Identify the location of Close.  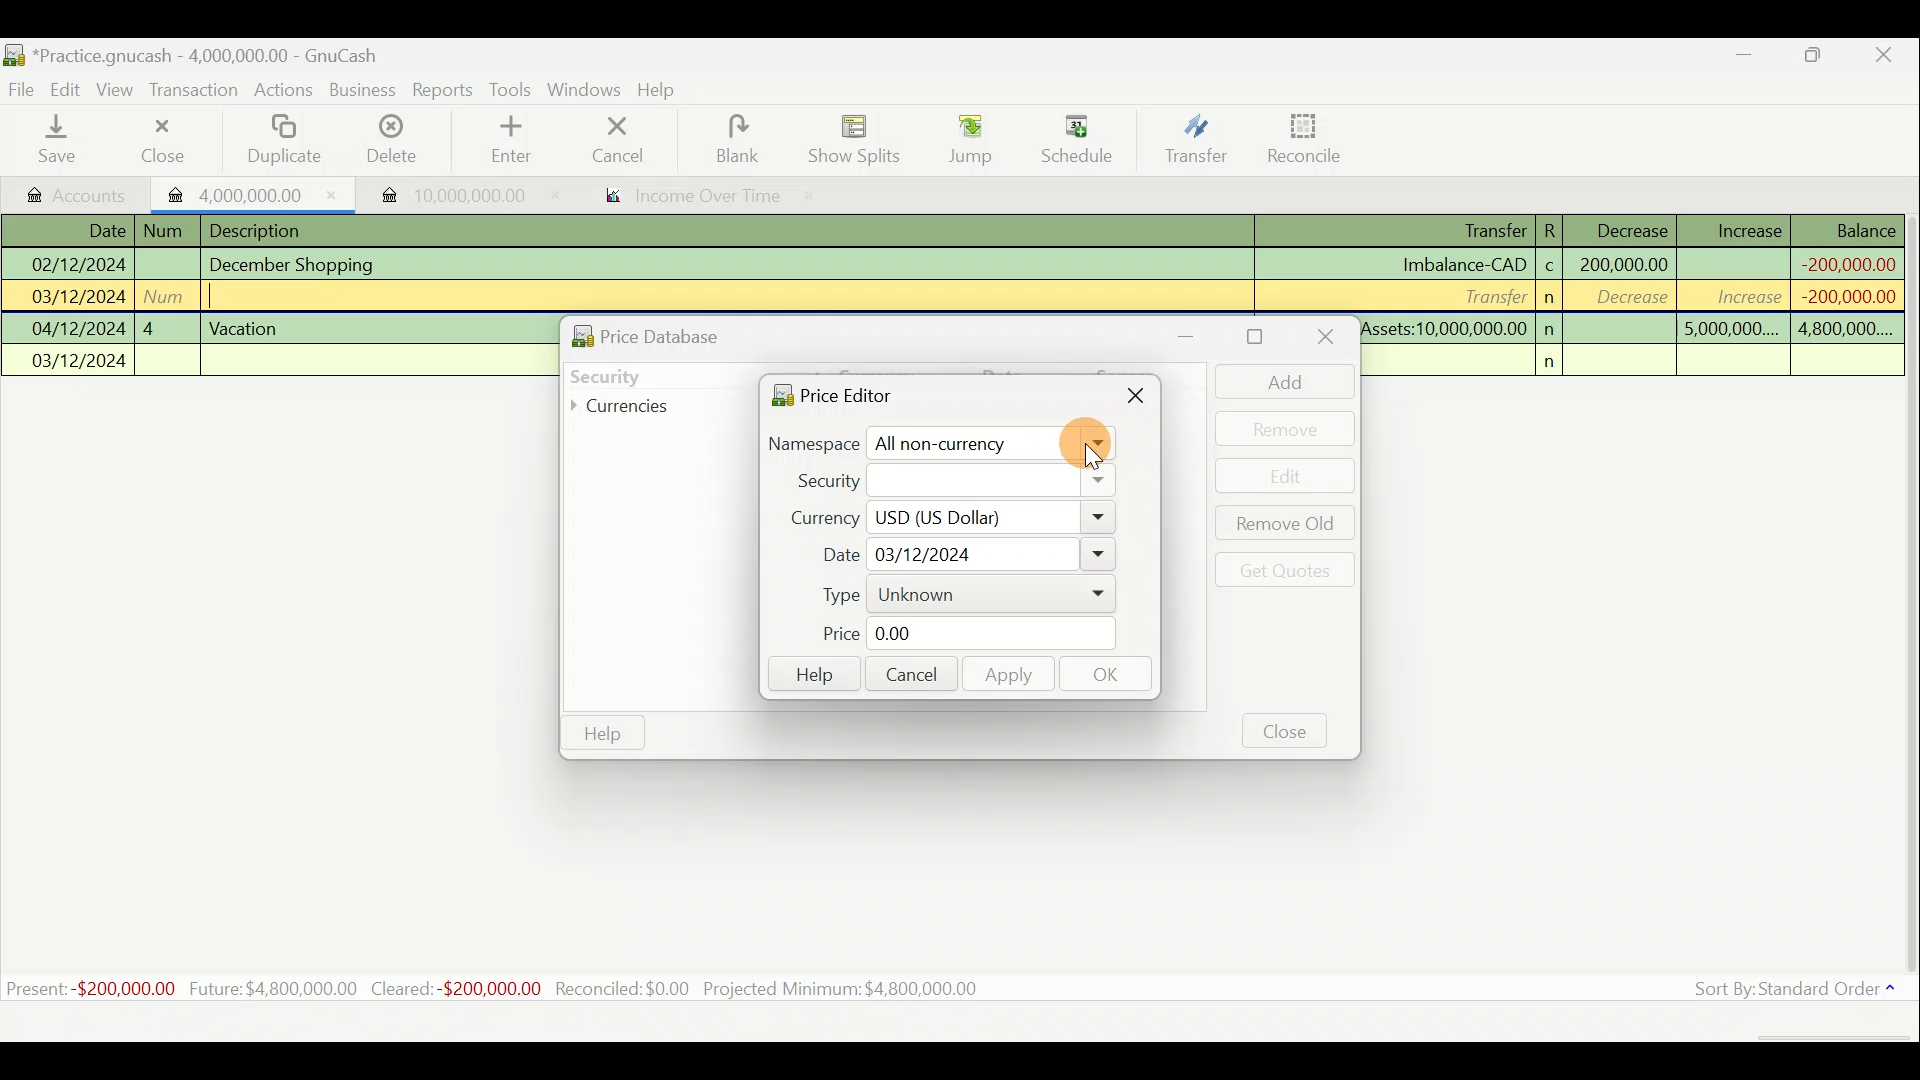
(1890, 55).